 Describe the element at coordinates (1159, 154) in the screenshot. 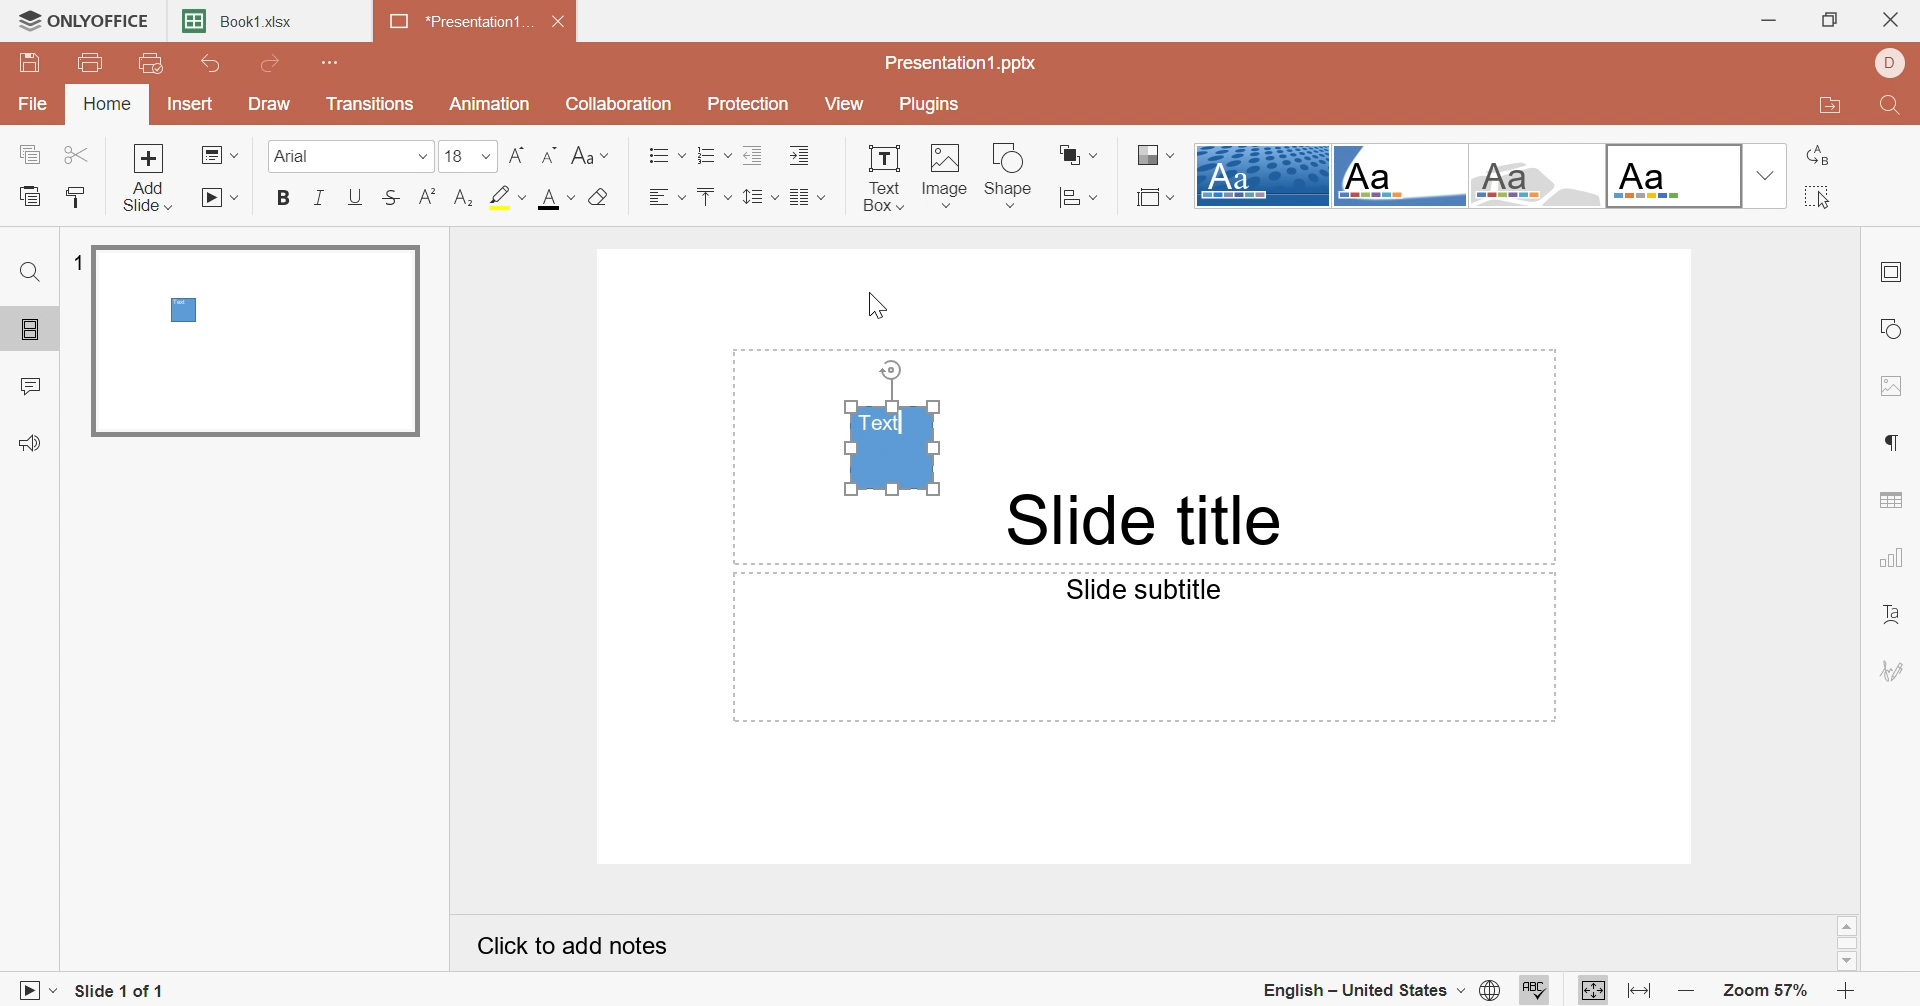

I see `Change color theme` at that location.